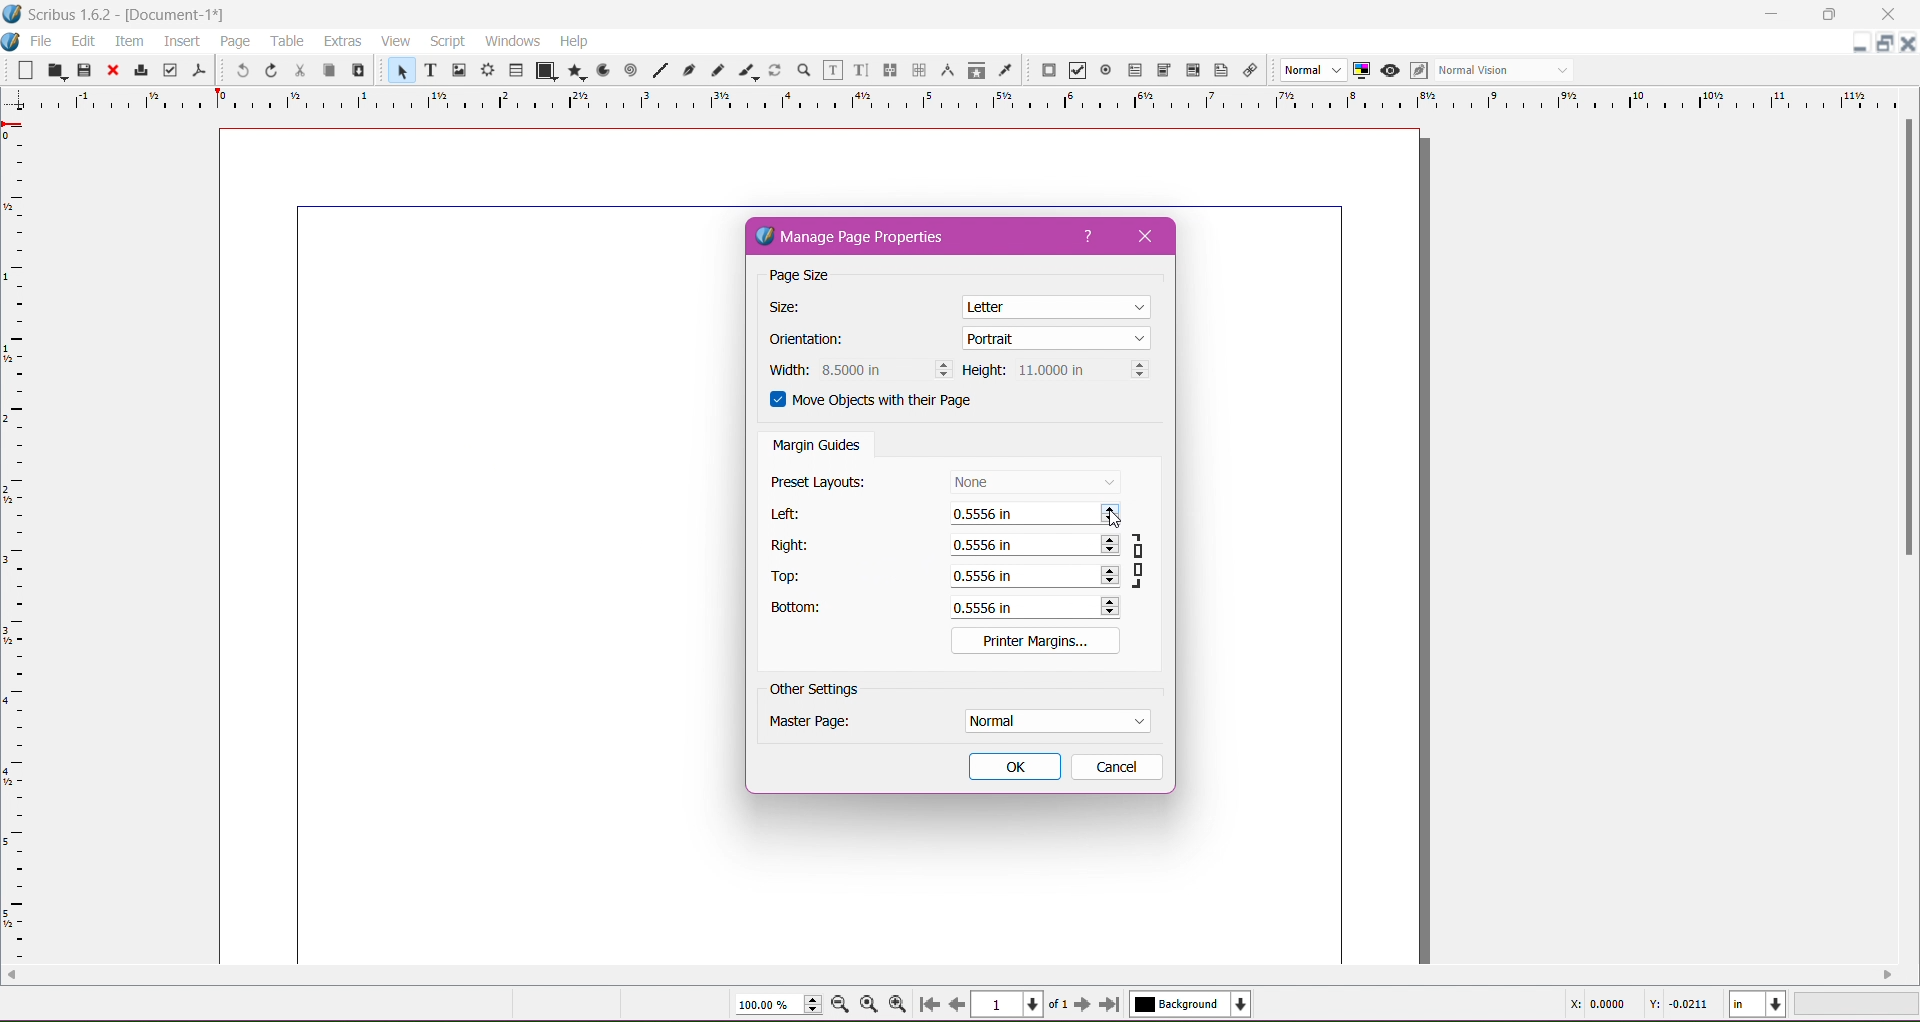  Describe the element at coordinates (1037, 607) in the screenshot. I see `Set Bottom margin` at that location.